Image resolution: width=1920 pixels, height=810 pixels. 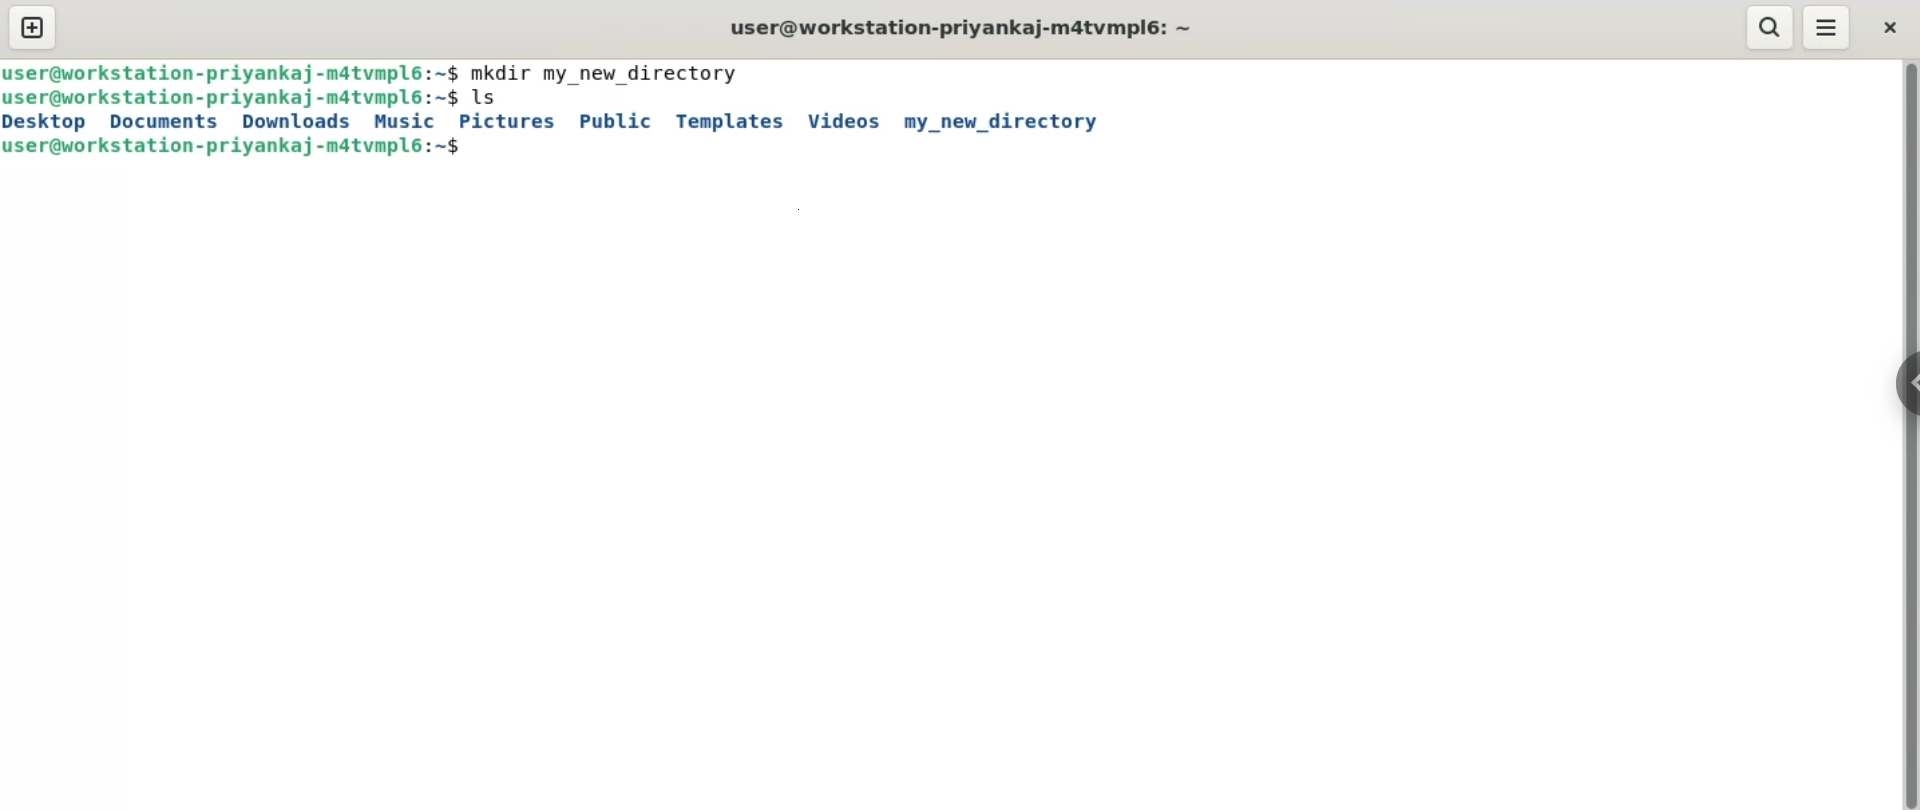 What do you see at coordinates (843, 122) in the screenshot?
I see `videos` at bounding box center [843, 122].